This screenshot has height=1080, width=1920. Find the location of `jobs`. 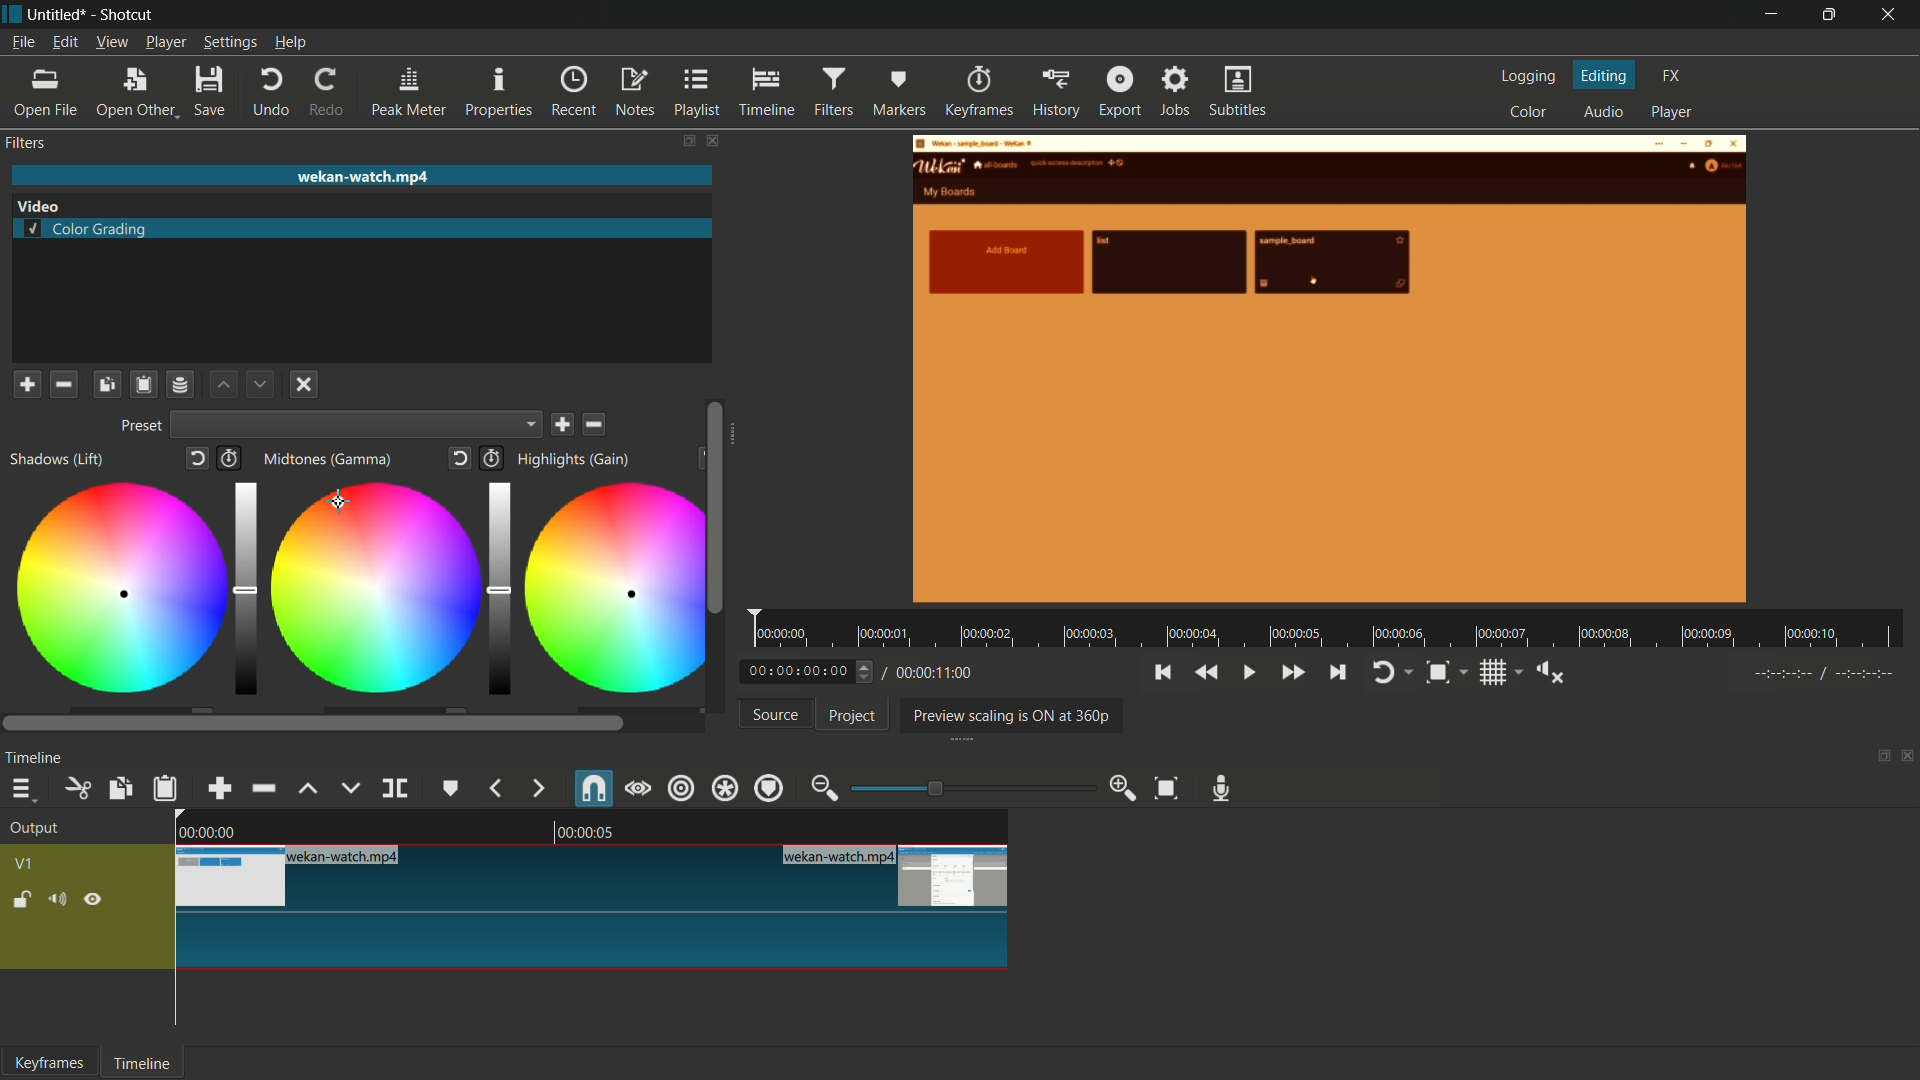

jobs is located at coordinates (1177, 92).